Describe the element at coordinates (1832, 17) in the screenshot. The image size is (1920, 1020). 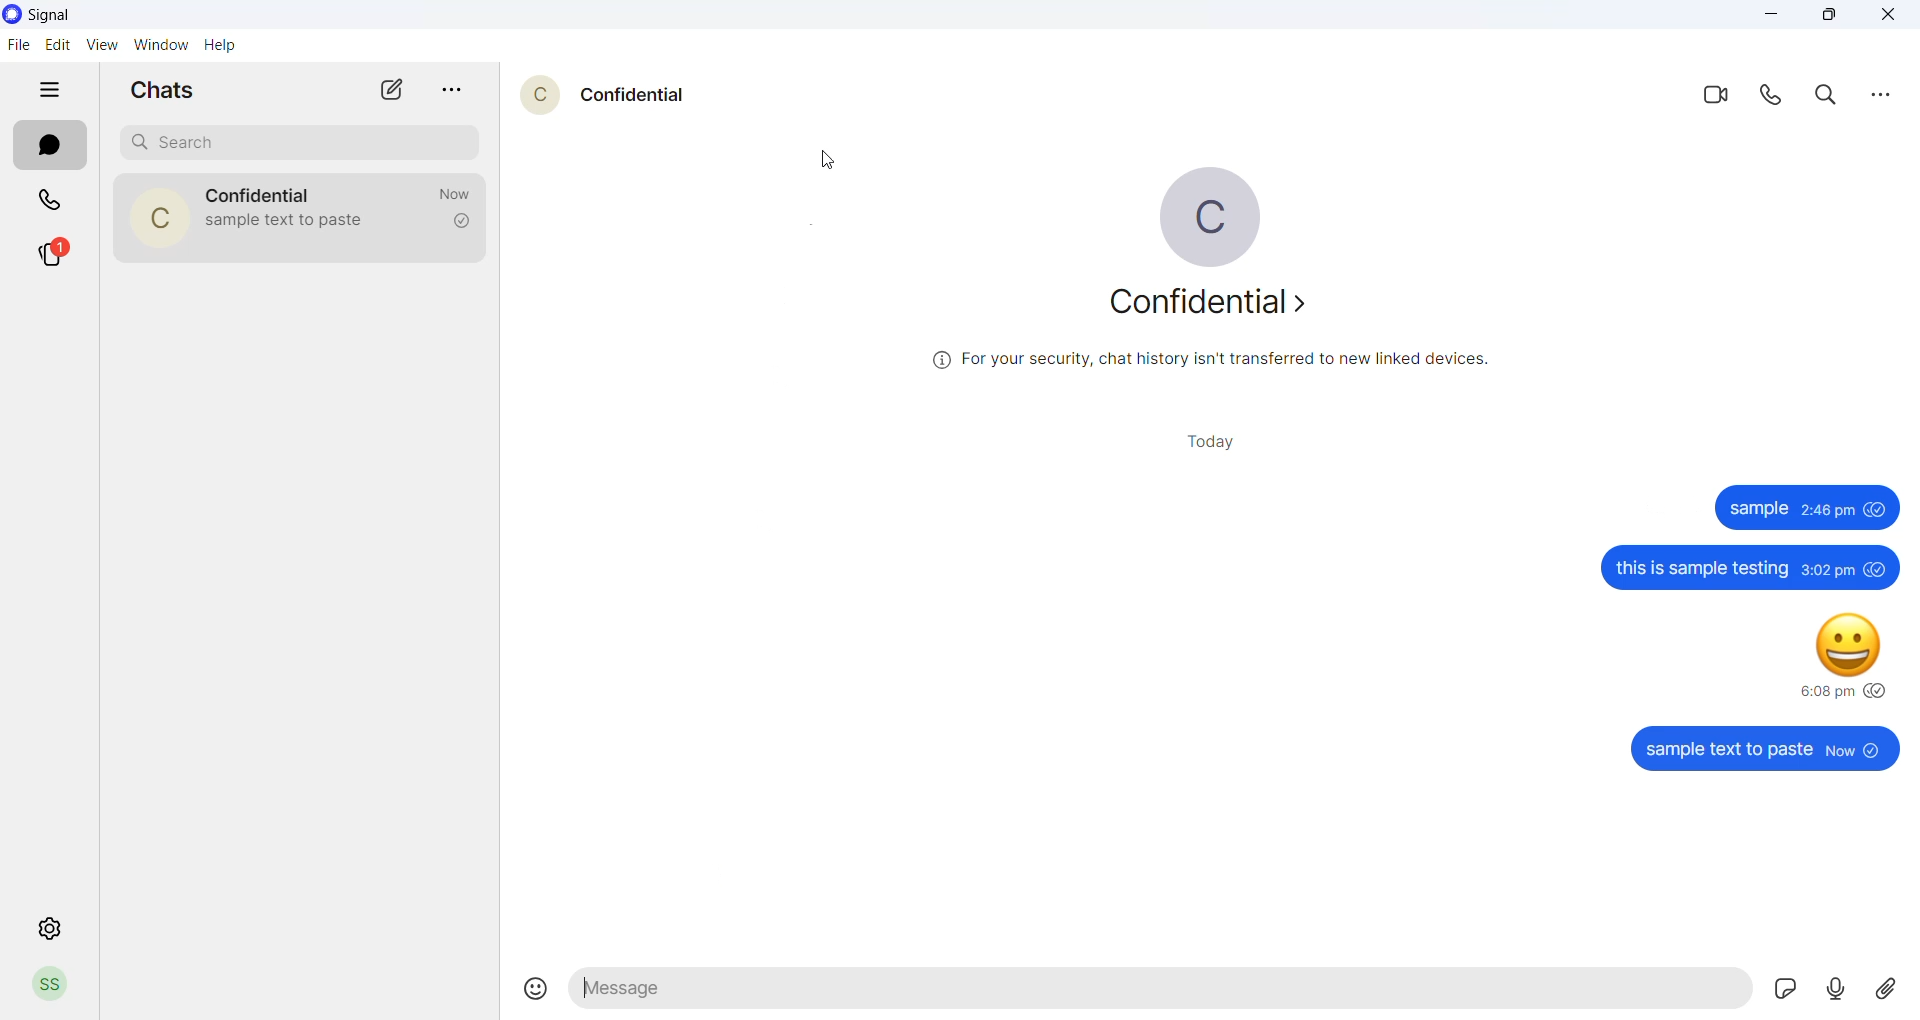
I see `maximize` at that location.